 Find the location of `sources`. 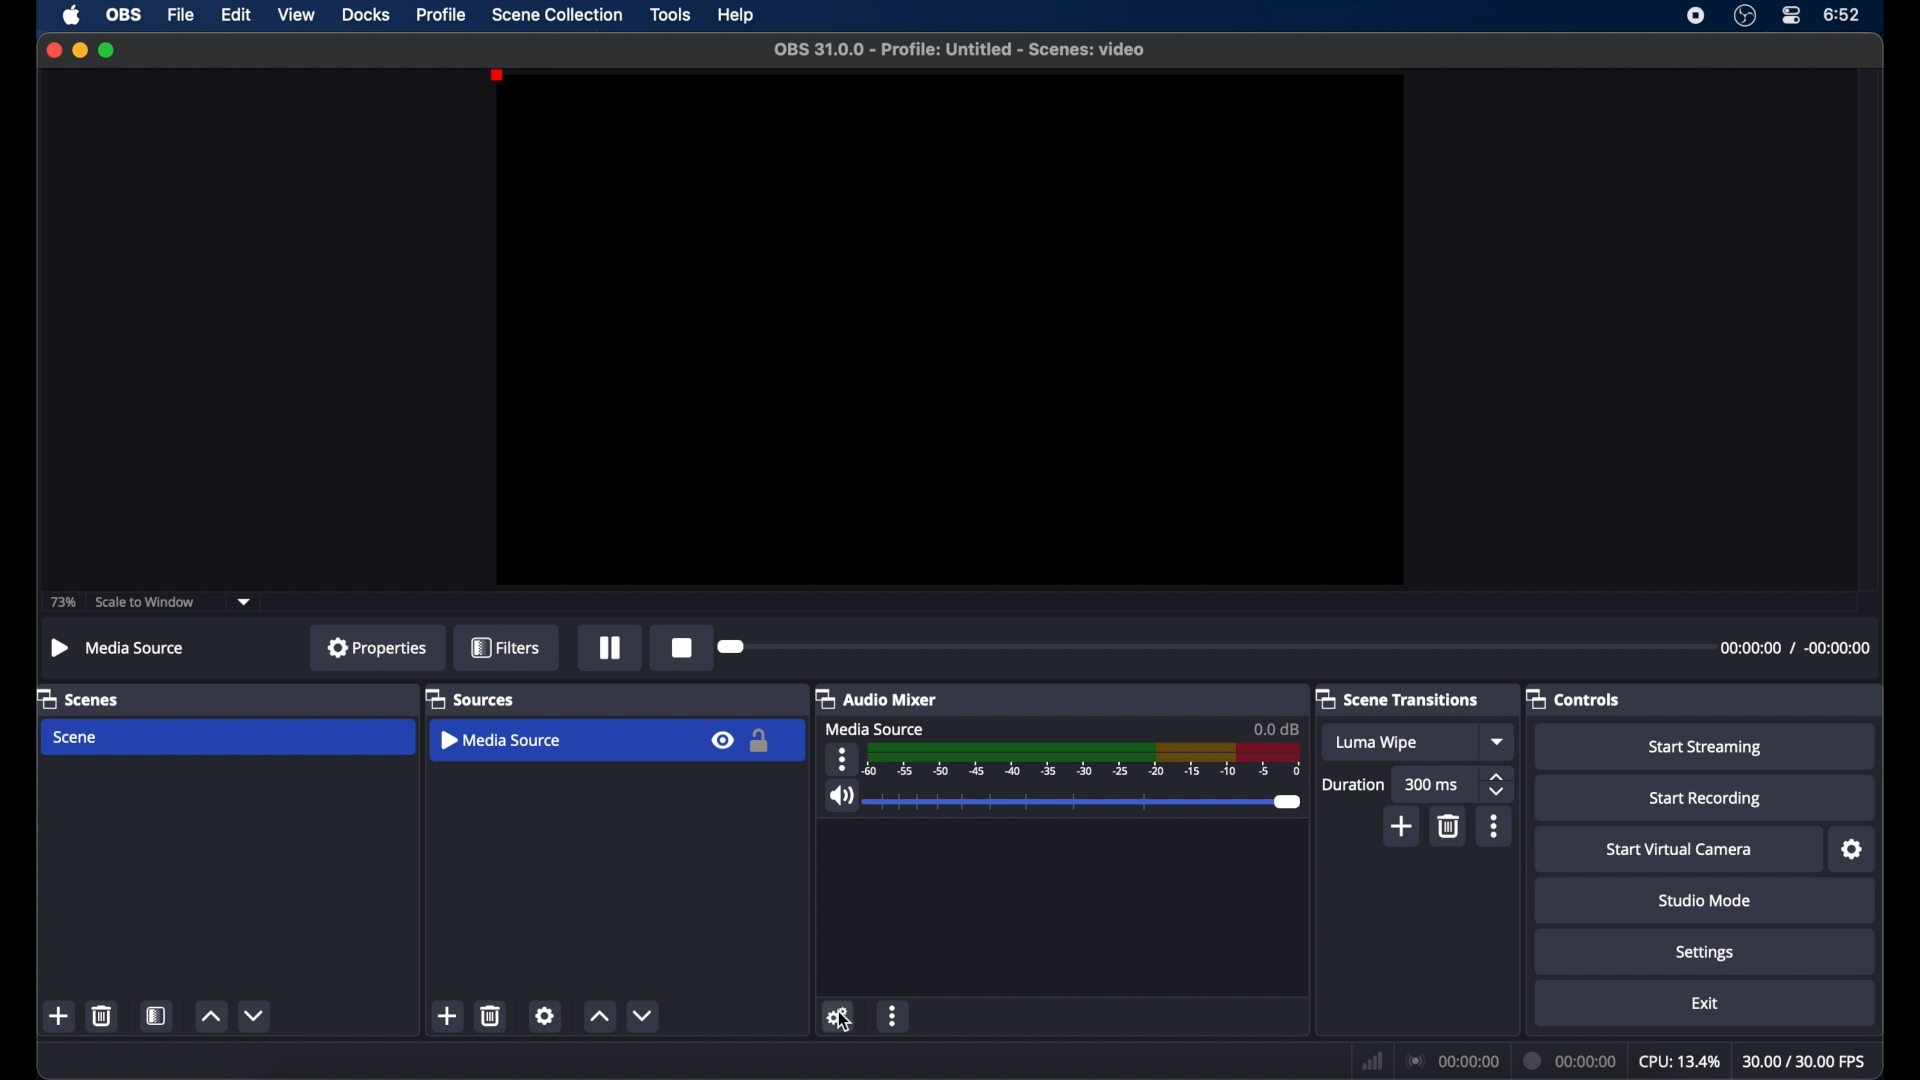

sources is located at coordinates (470, 698).